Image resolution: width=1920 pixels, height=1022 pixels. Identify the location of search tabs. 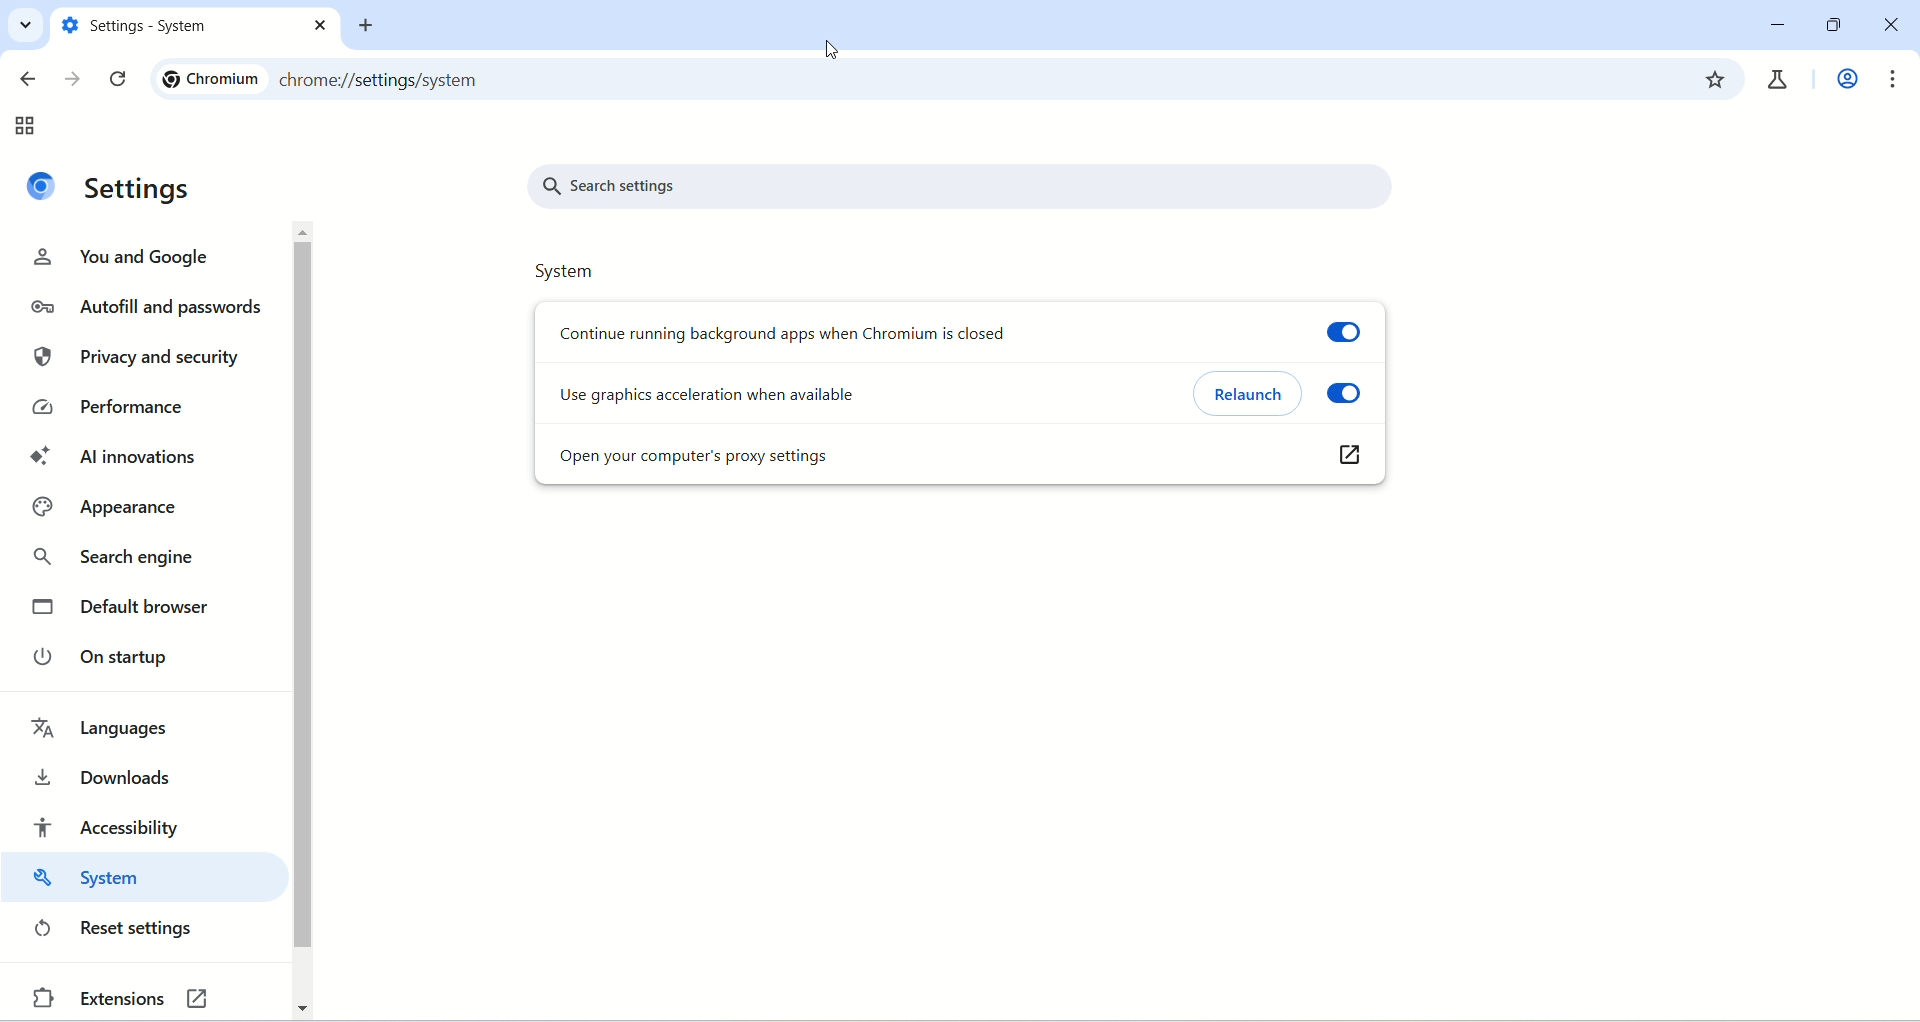
(27, 28).